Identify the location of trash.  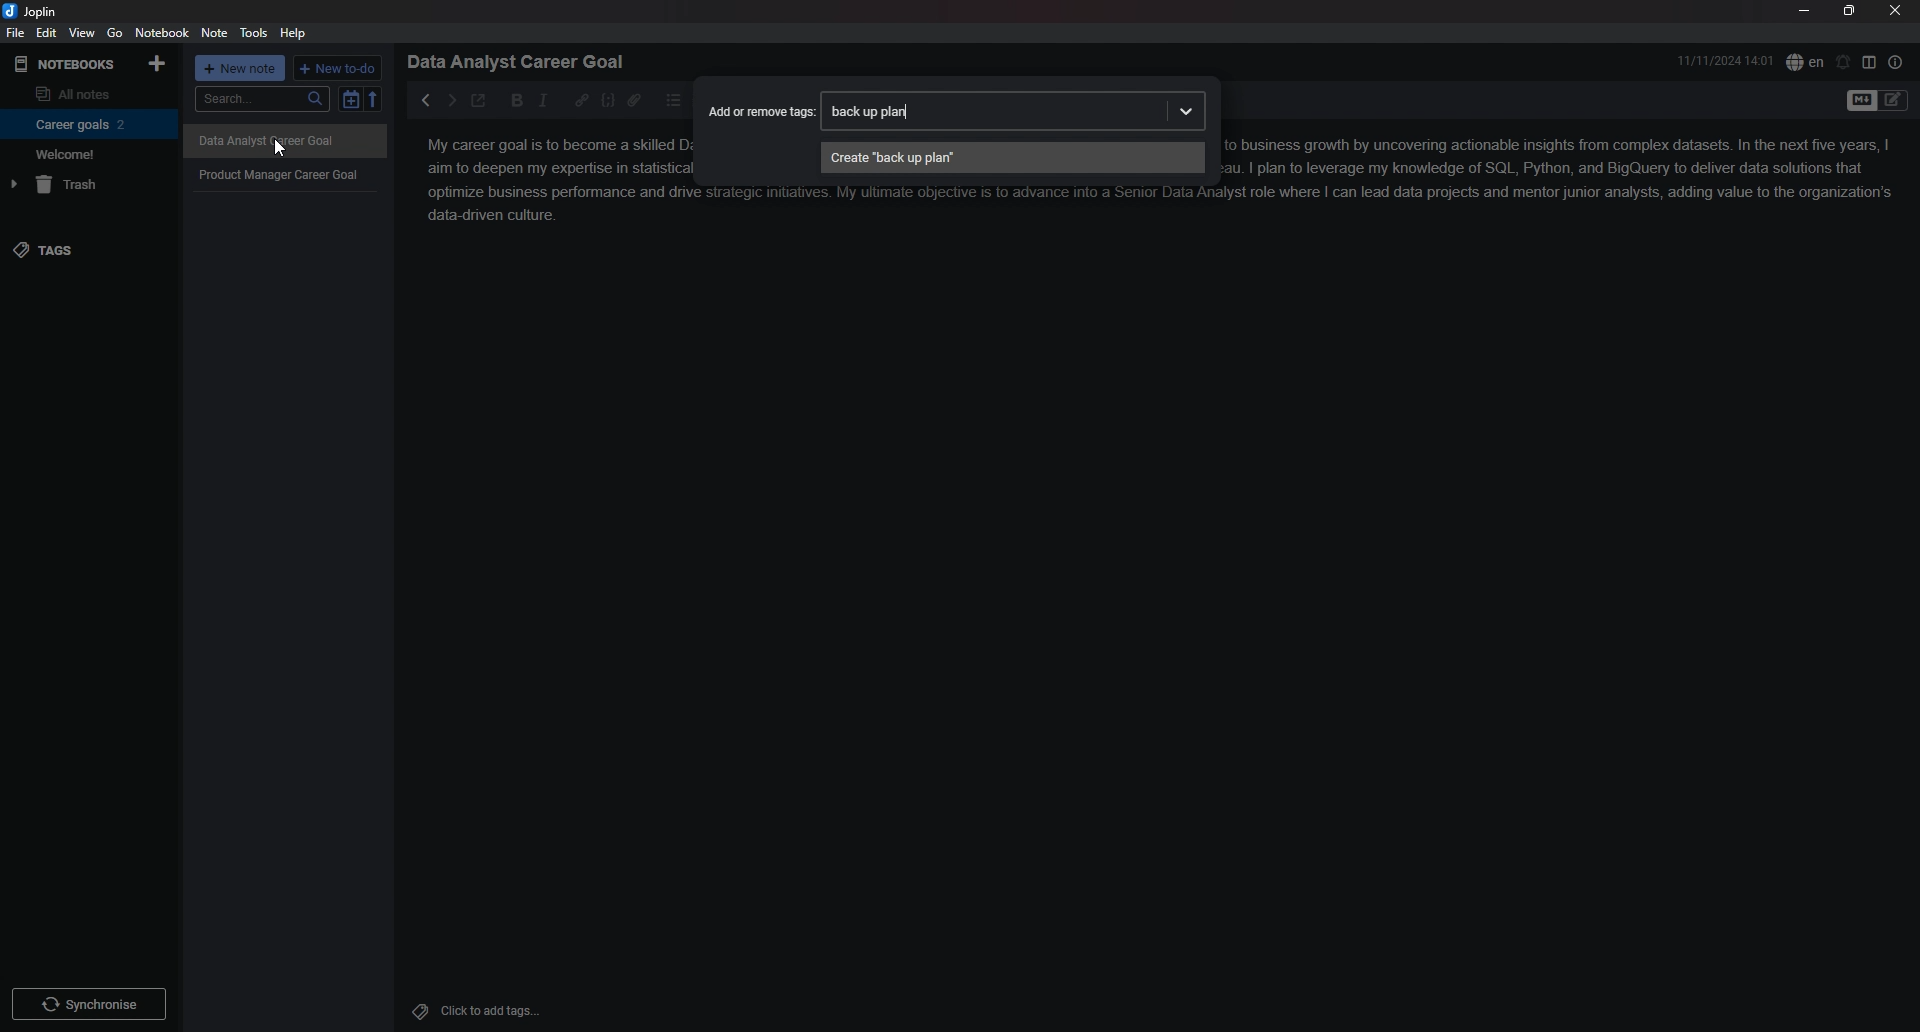
(86, 184).